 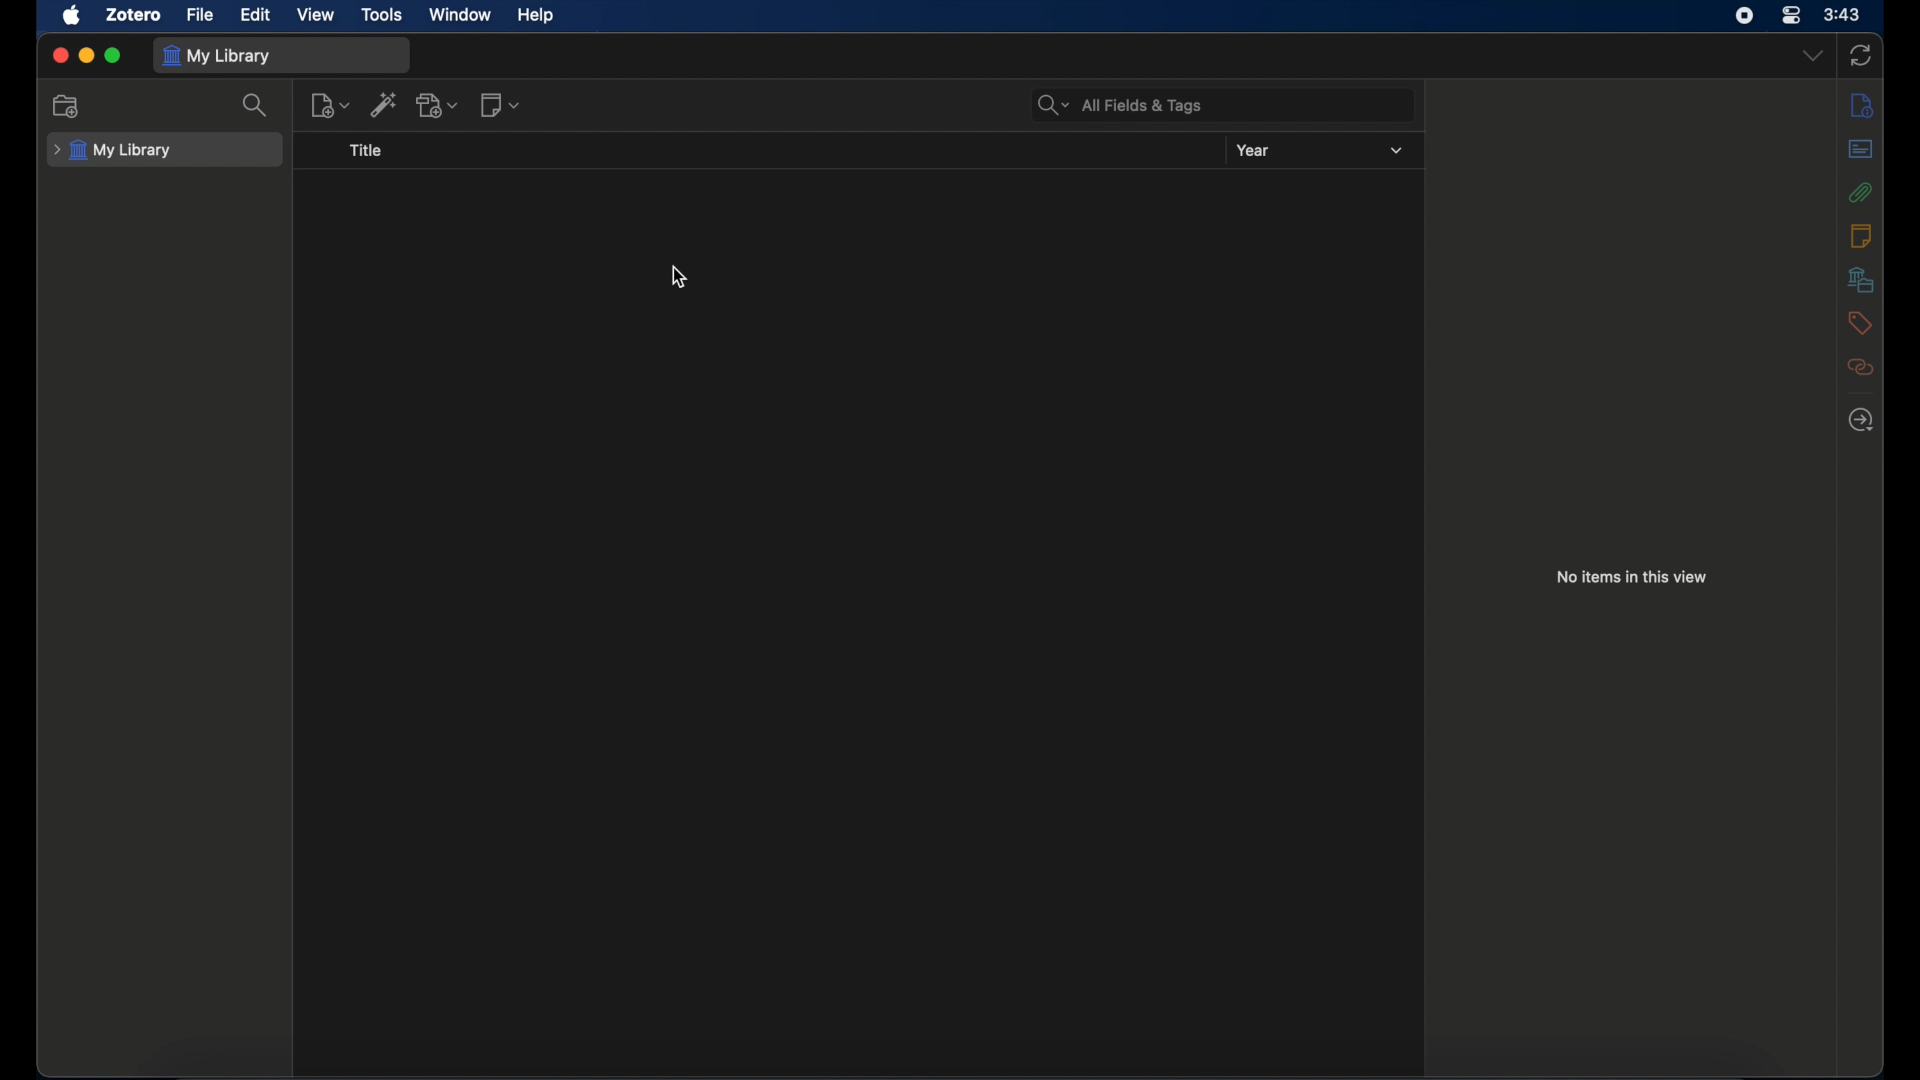 What do you see at coordinates (1860, 323) in the screenshot?
I see `tags` at bounding box center [1860, 323].